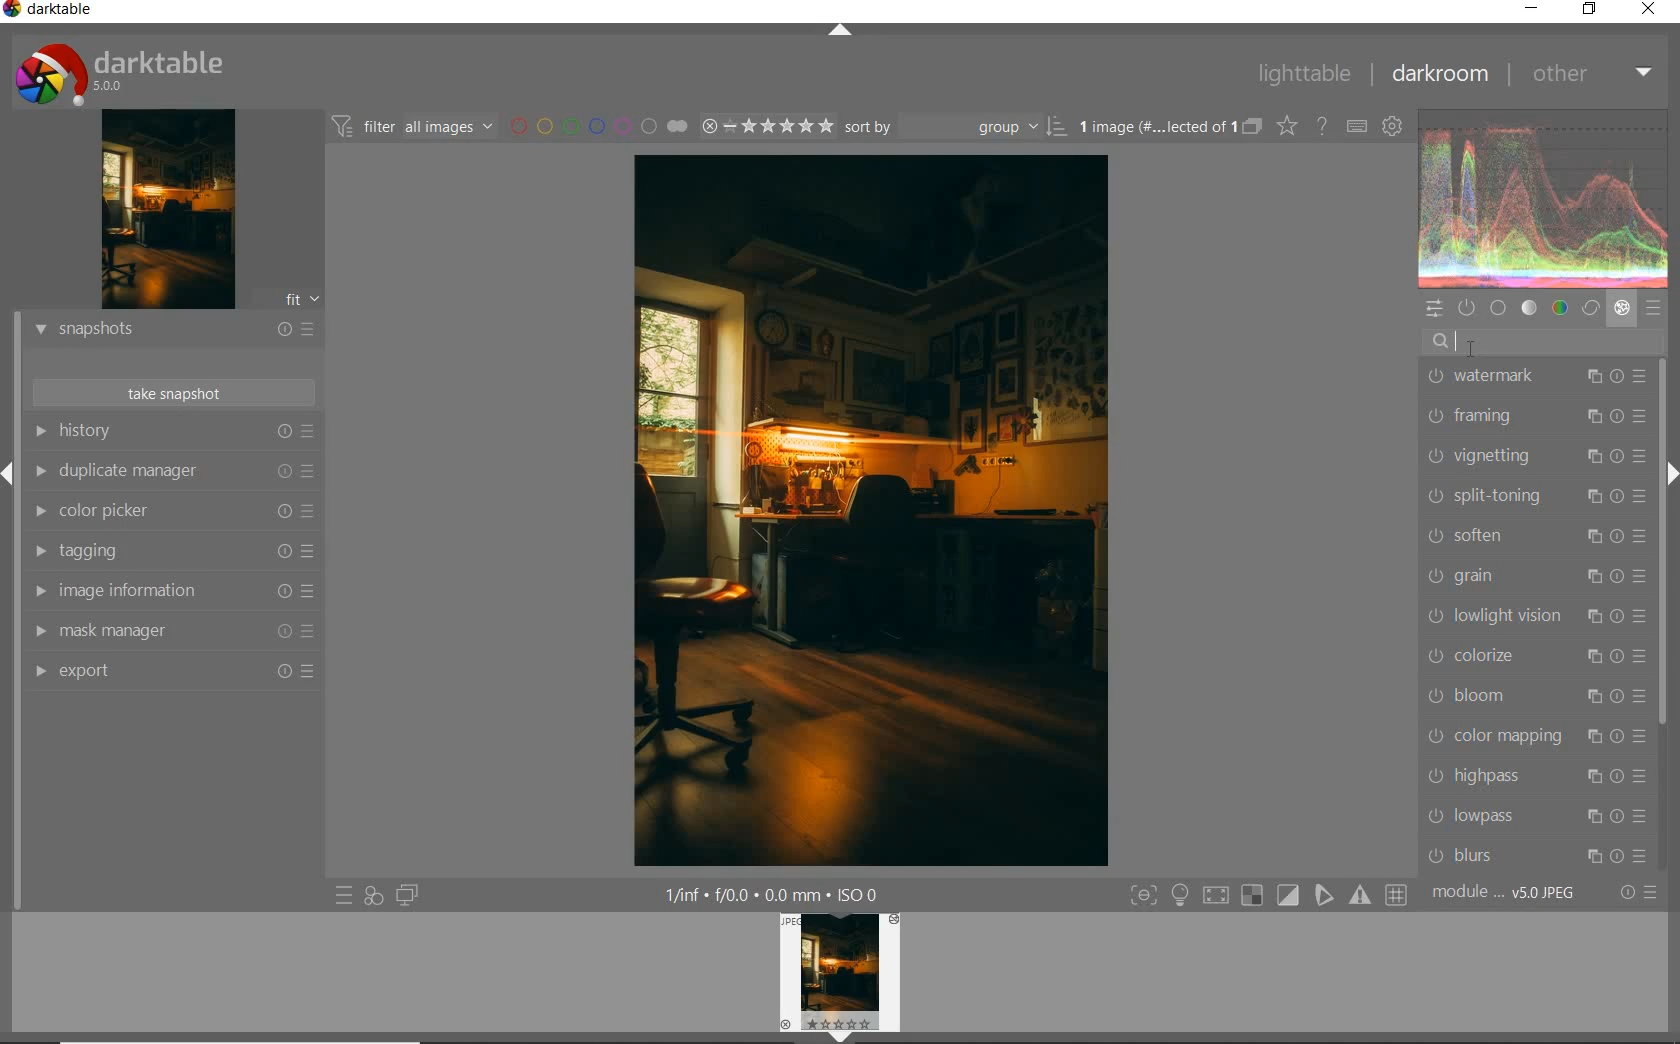 The width and height of the screenshot is (1680, 1044). Describe the element at coordinates (598, 128) in the screenshot. I see `filter by image color` at that location.